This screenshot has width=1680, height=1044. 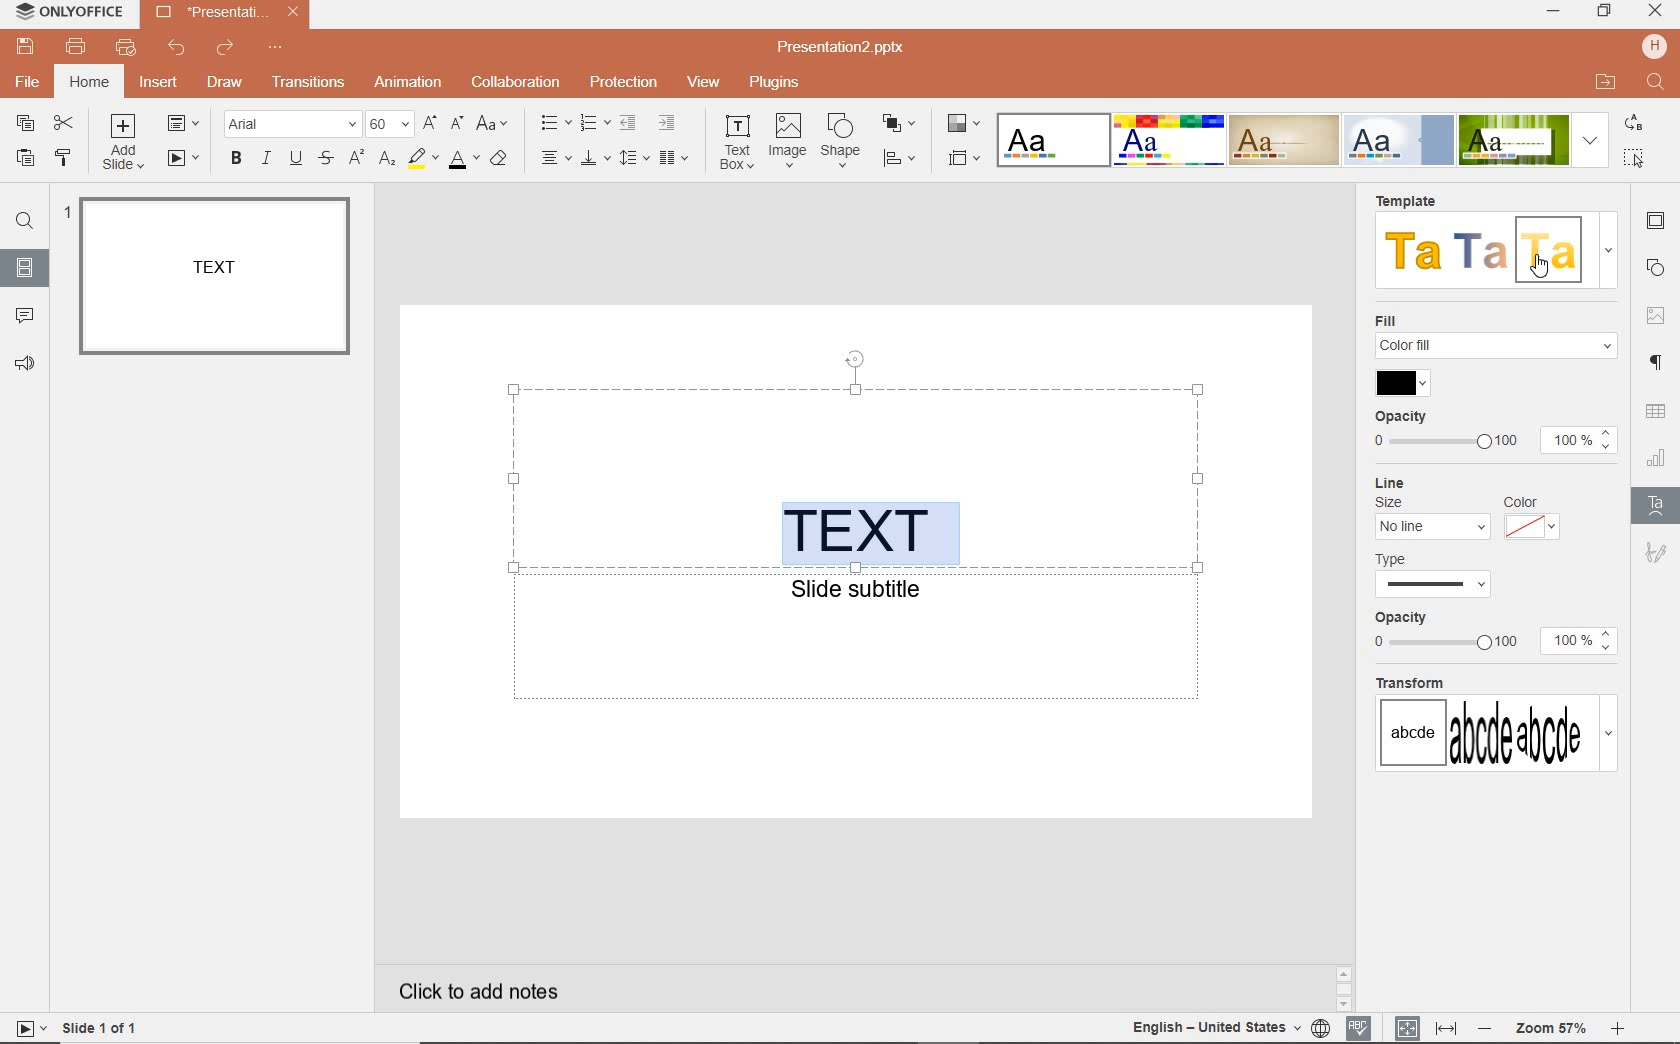 I want to click on PASTE, so click(x=20, y=159).